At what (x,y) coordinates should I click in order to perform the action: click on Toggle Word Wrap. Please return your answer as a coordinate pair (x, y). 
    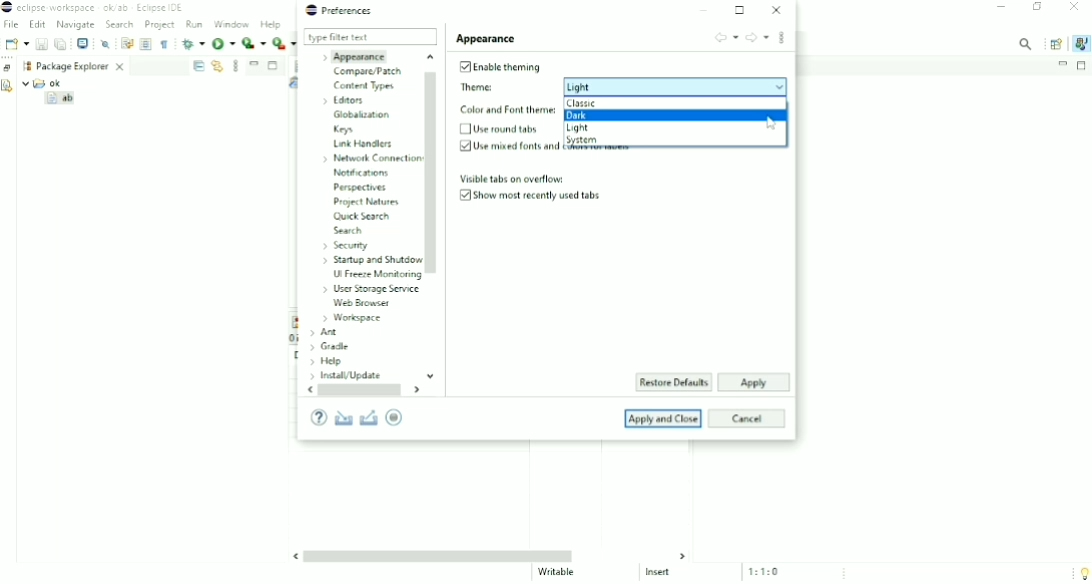
    Looking at the image, I should click on (126, 42).